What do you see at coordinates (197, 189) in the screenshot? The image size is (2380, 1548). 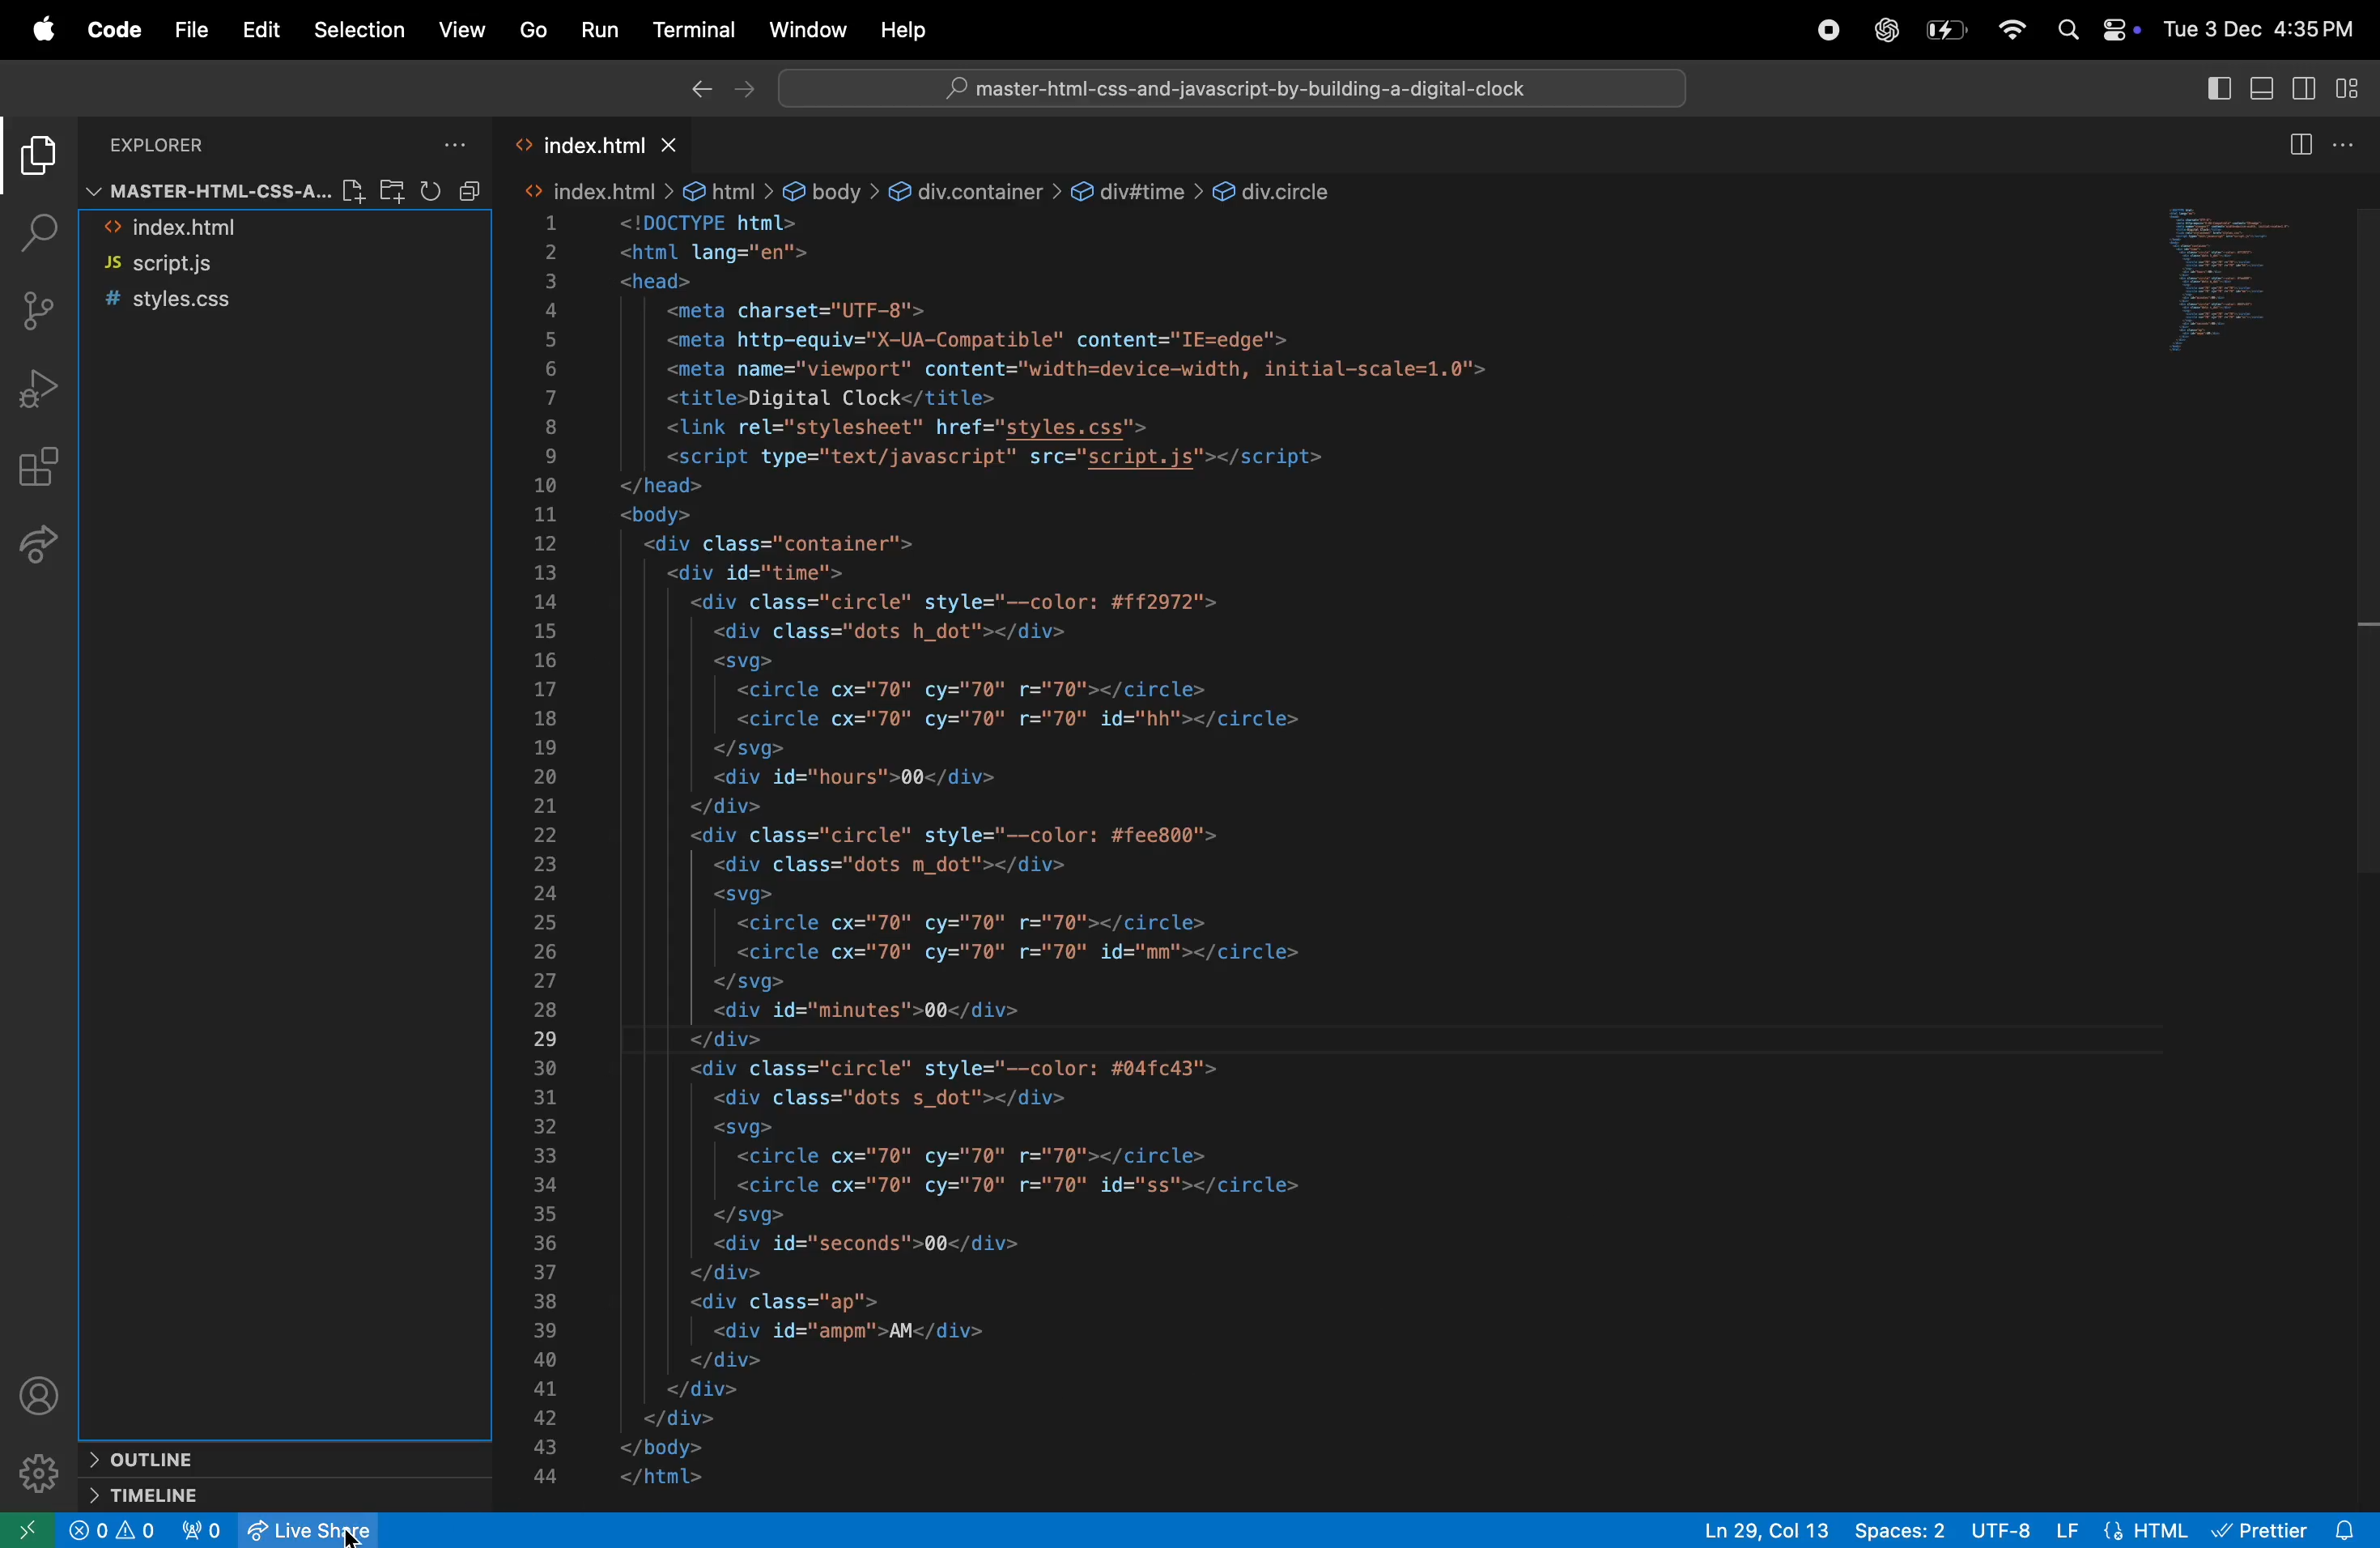 I see `master file` at bounding box center [197, 189].